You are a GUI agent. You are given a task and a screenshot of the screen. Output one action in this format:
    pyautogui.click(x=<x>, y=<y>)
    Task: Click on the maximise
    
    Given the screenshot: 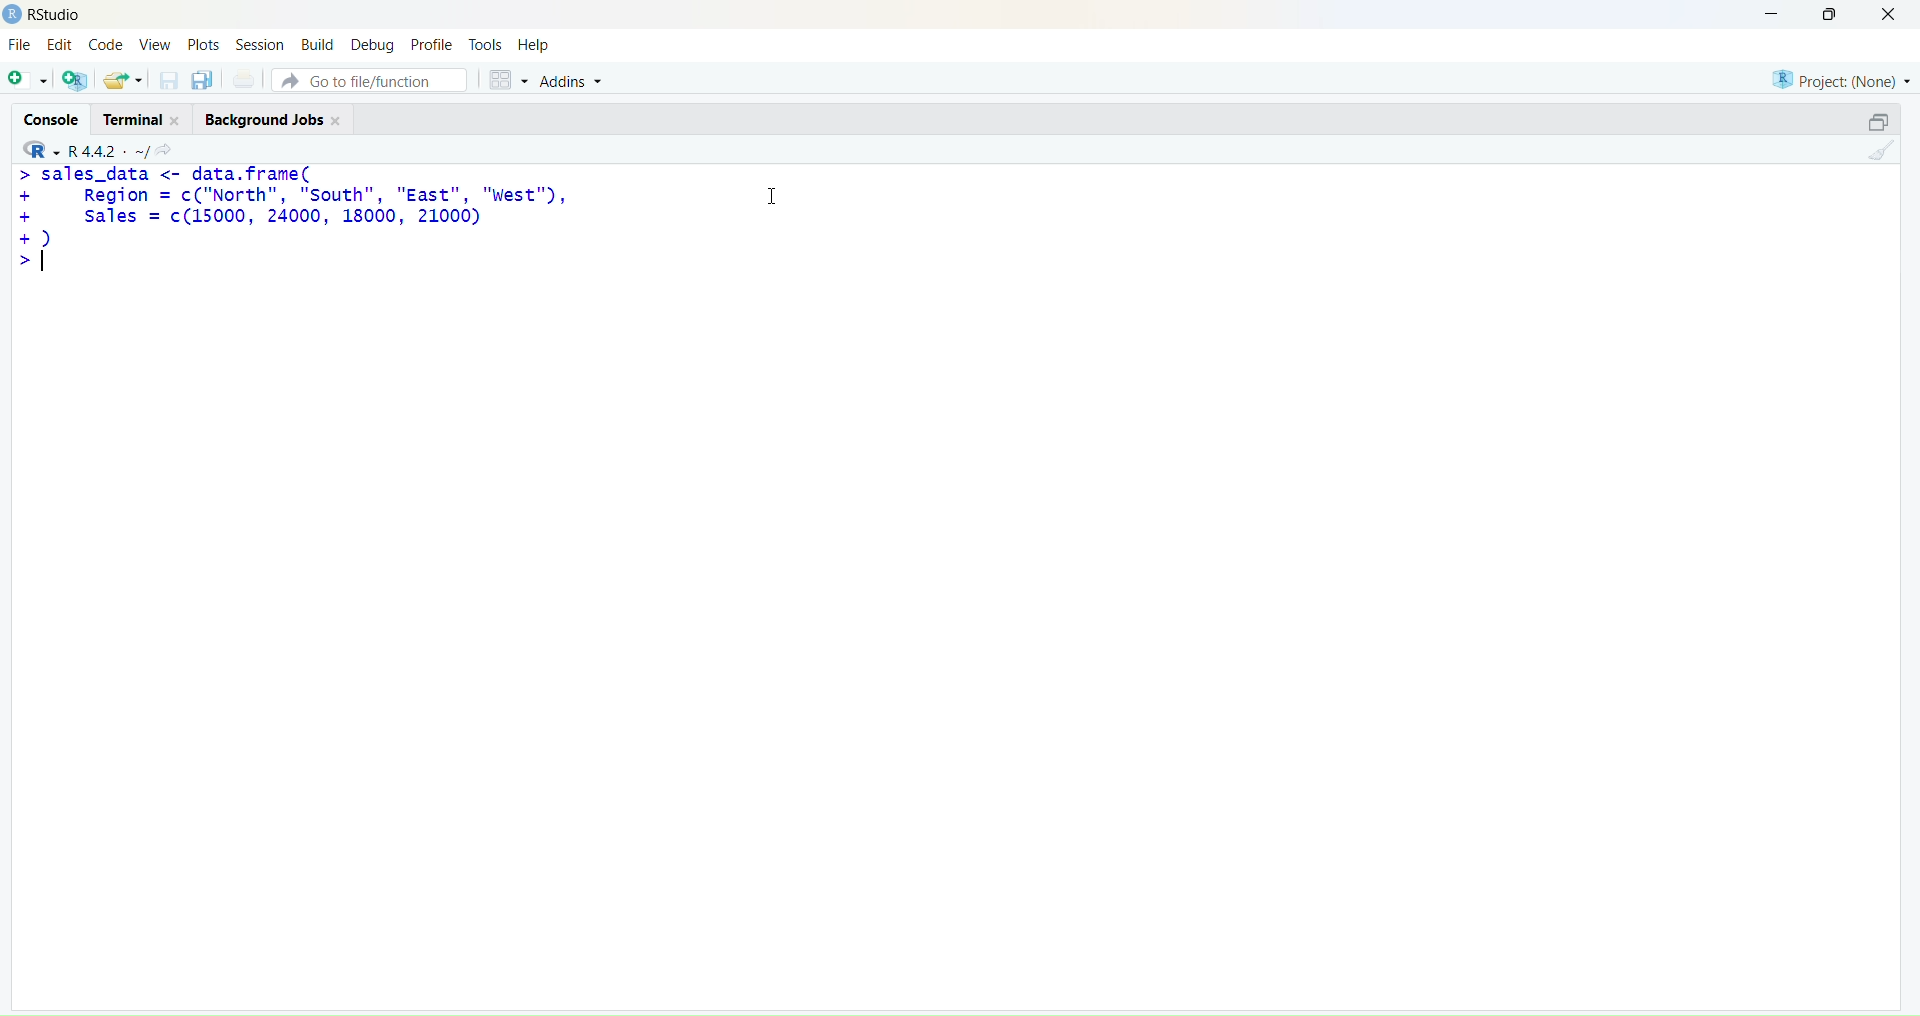 What is the action you would take?
    pyautogui.click(x=1834, y=14)
    